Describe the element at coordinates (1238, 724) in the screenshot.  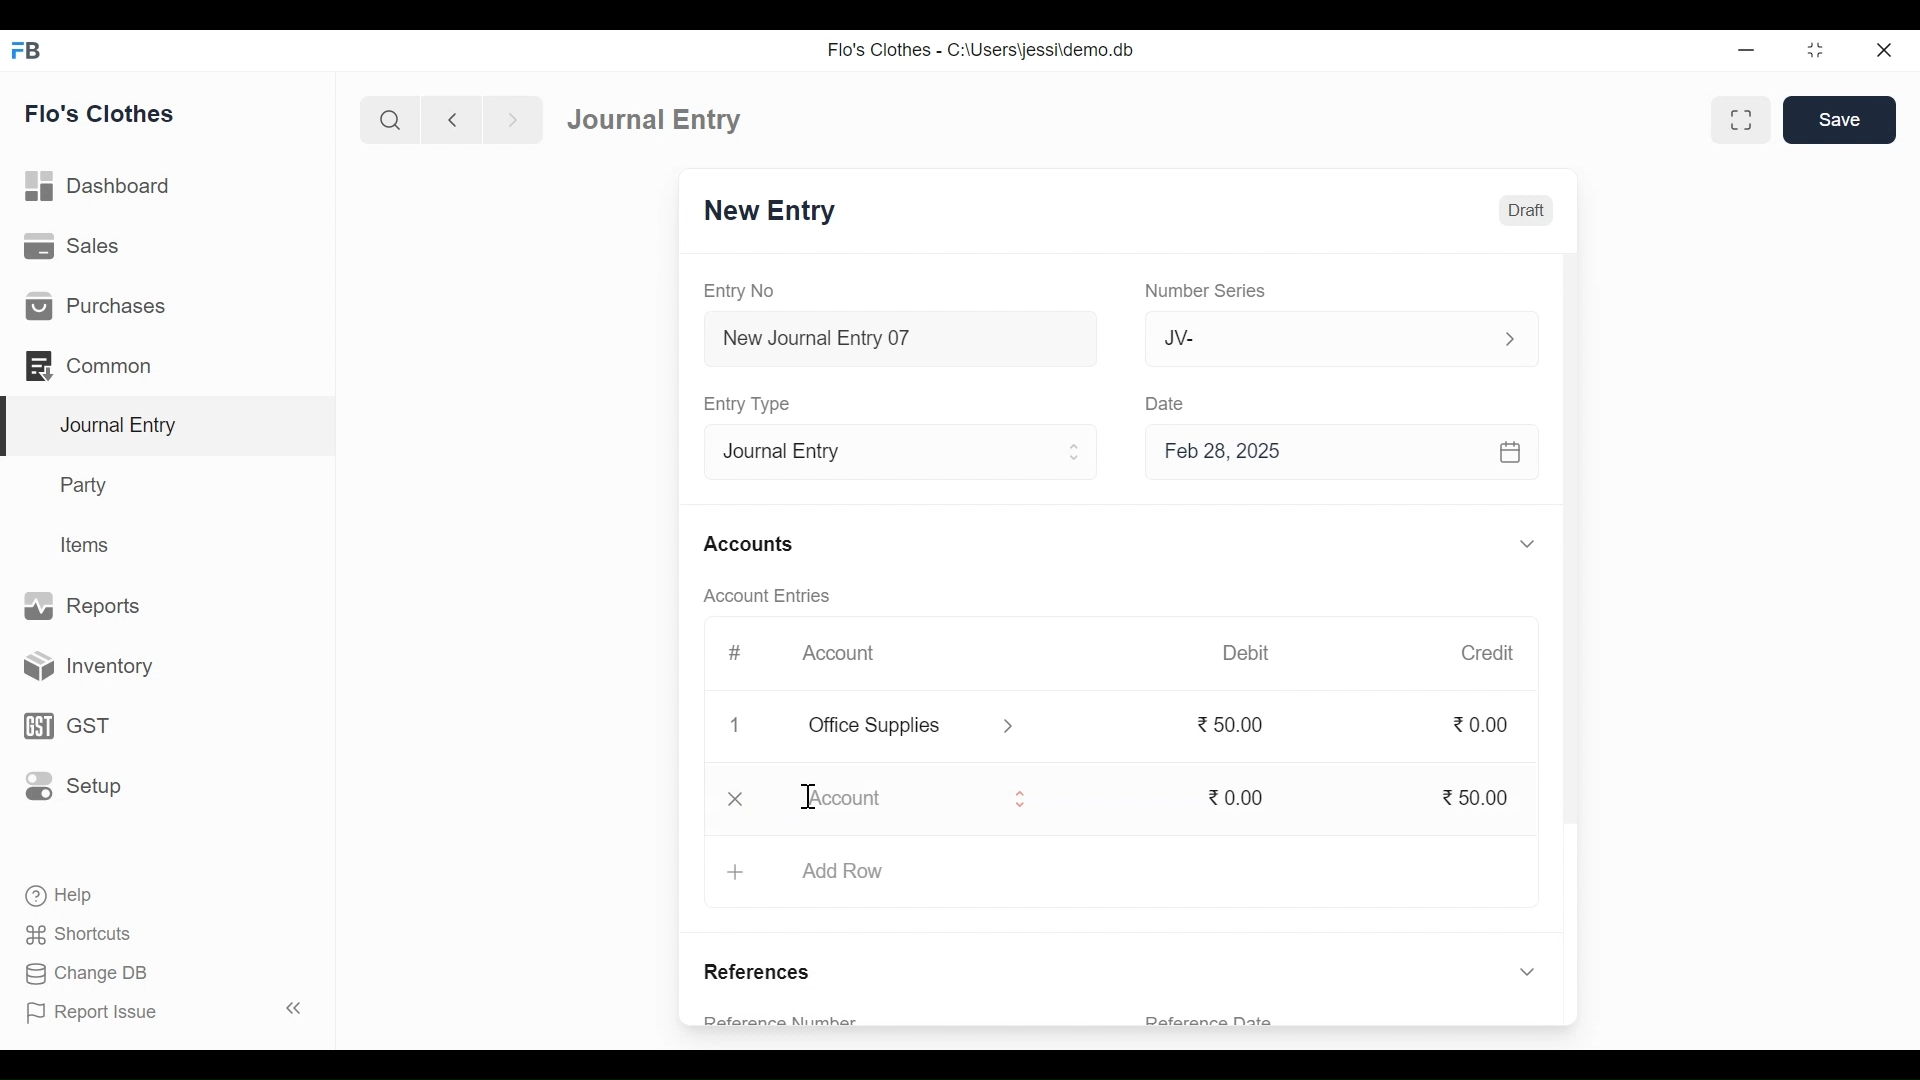
I see `50.00` at that location.